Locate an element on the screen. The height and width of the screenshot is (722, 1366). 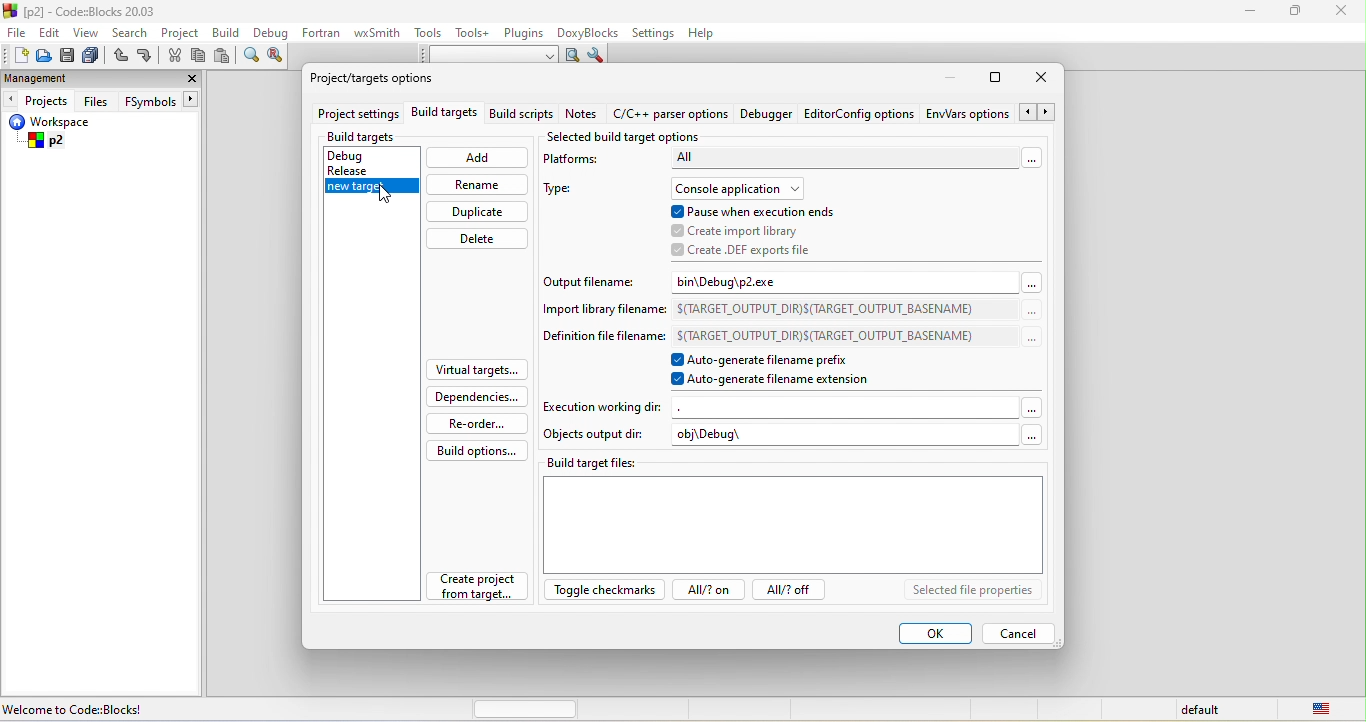
release is located at coordinates (363, 170).